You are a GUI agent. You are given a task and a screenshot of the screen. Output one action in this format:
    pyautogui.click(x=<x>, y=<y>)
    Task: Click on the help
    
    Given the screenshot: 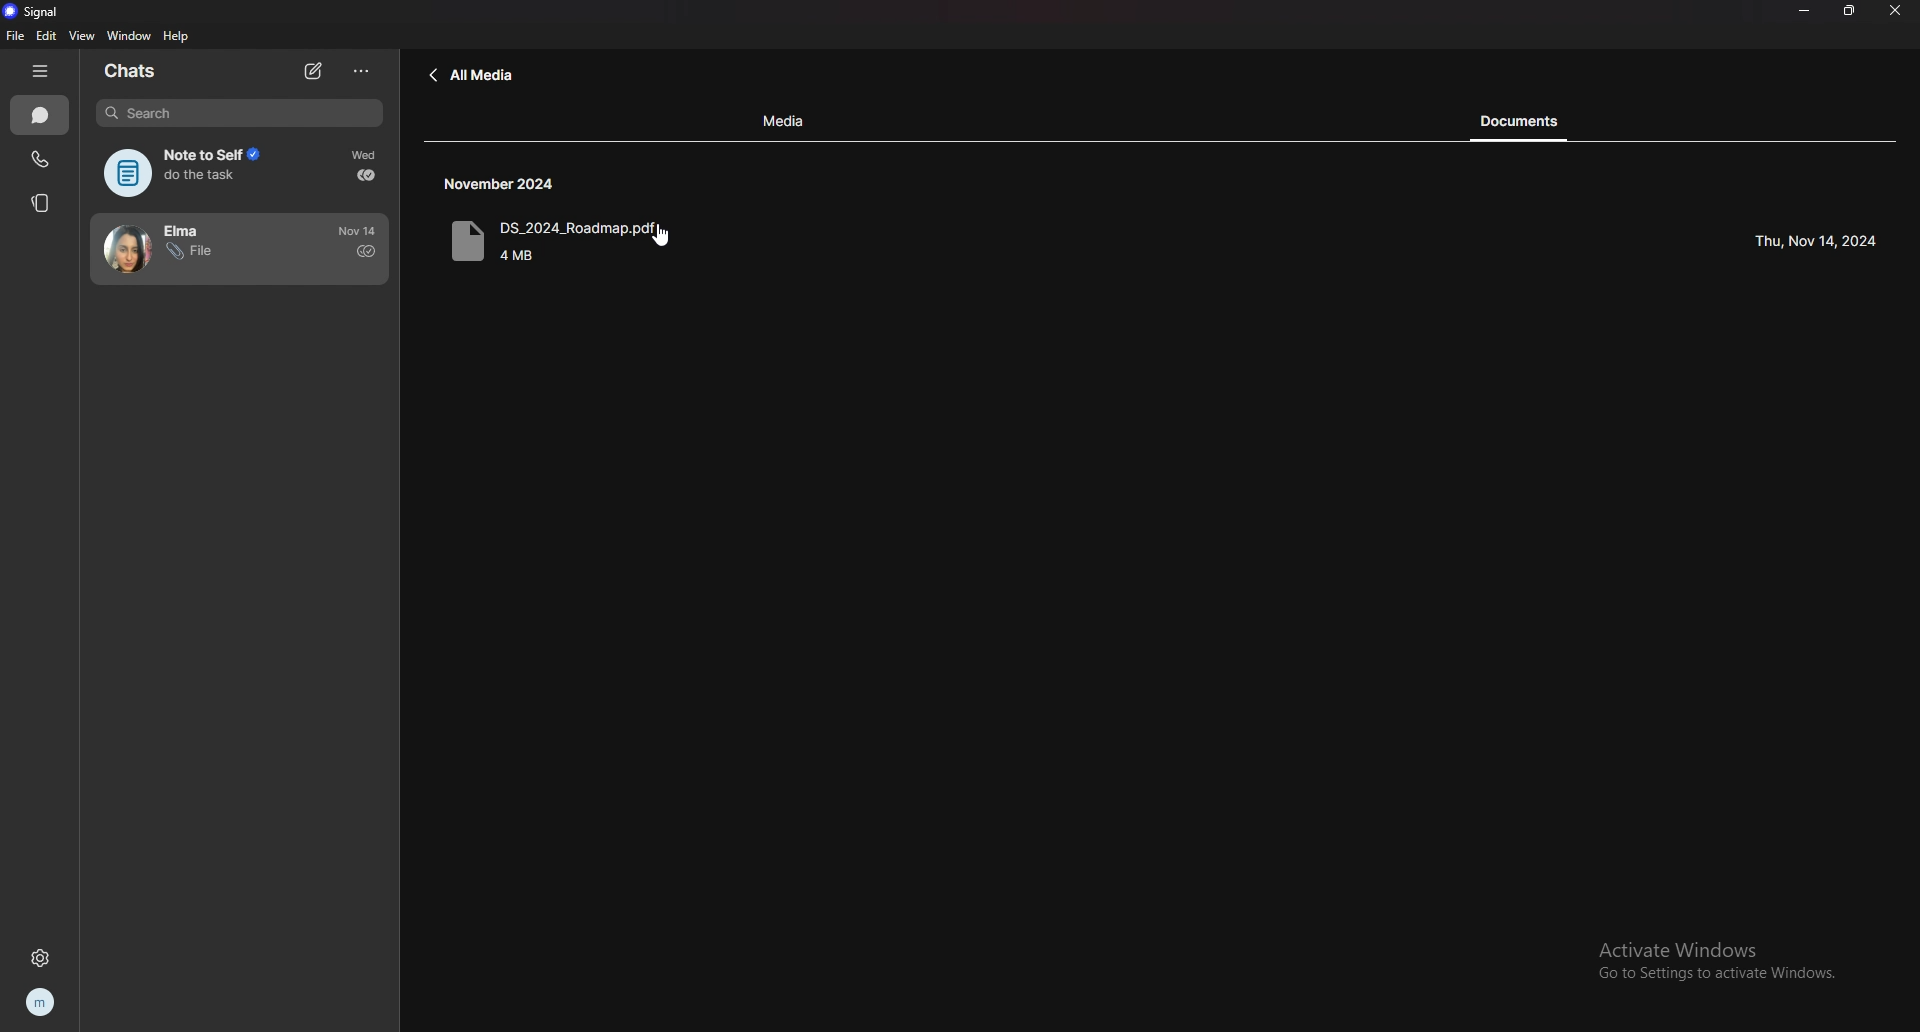 What is the action you would take?
    pyautogui.click(x=175, y=38)
    